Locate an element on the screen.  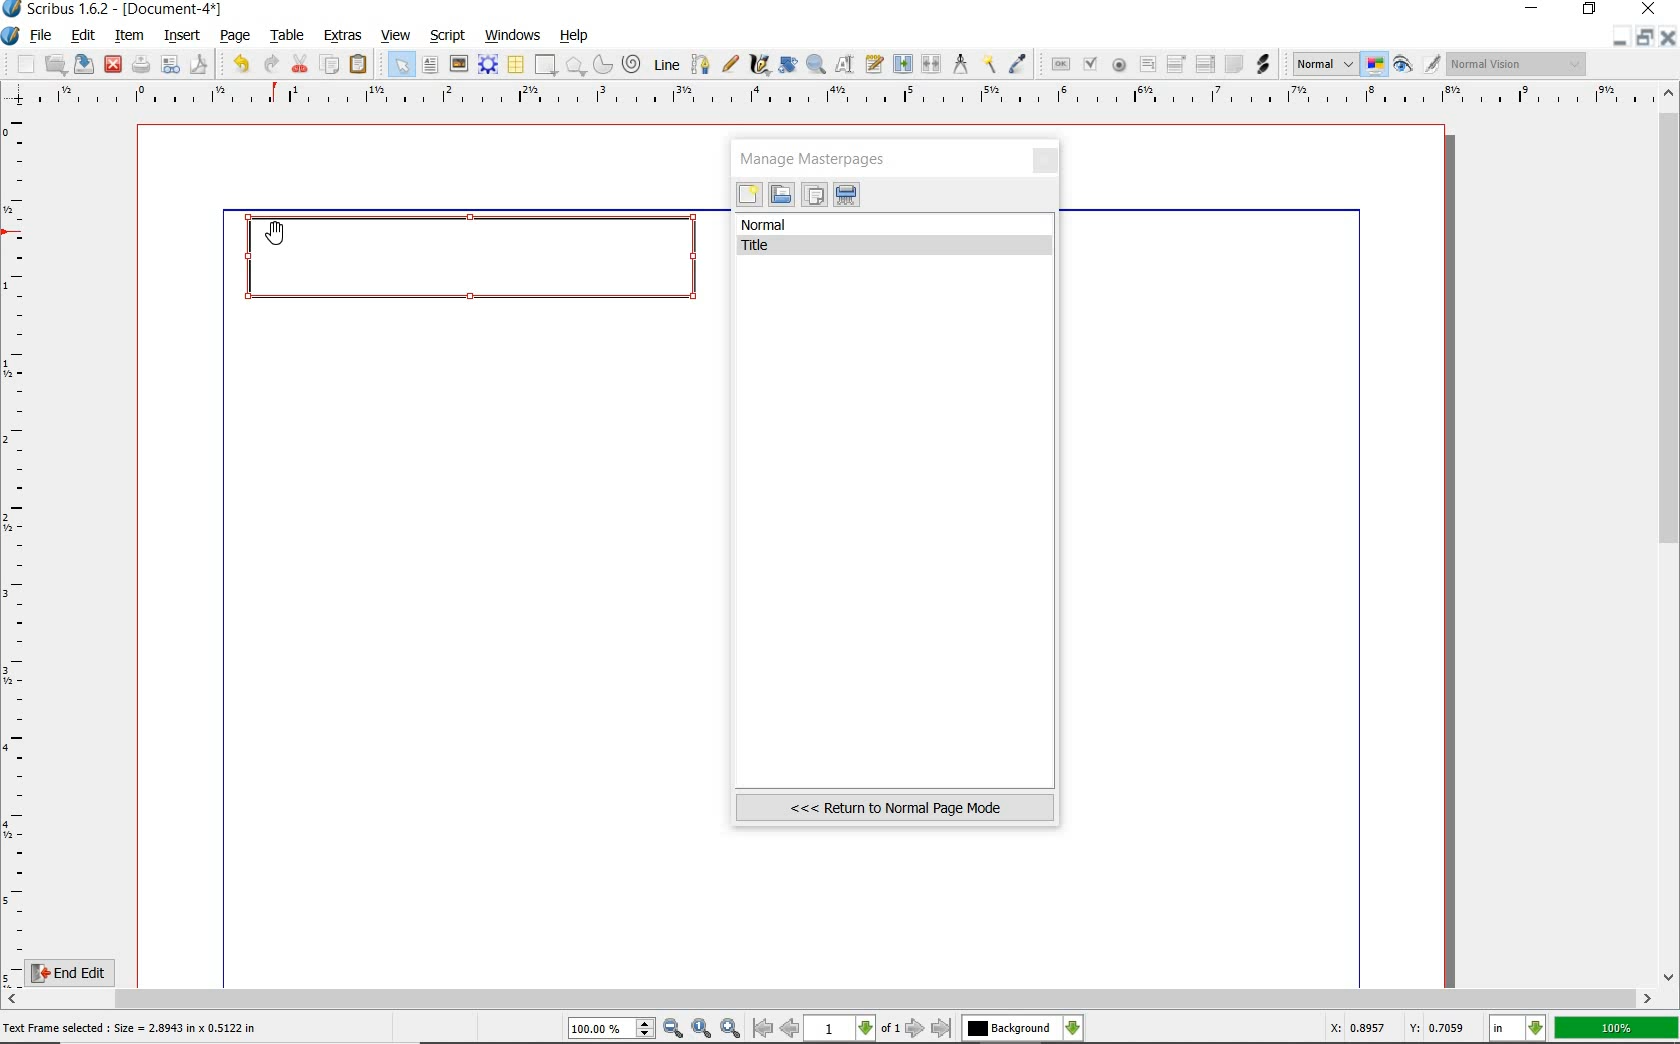
extras is located at coordinates (344, 36).